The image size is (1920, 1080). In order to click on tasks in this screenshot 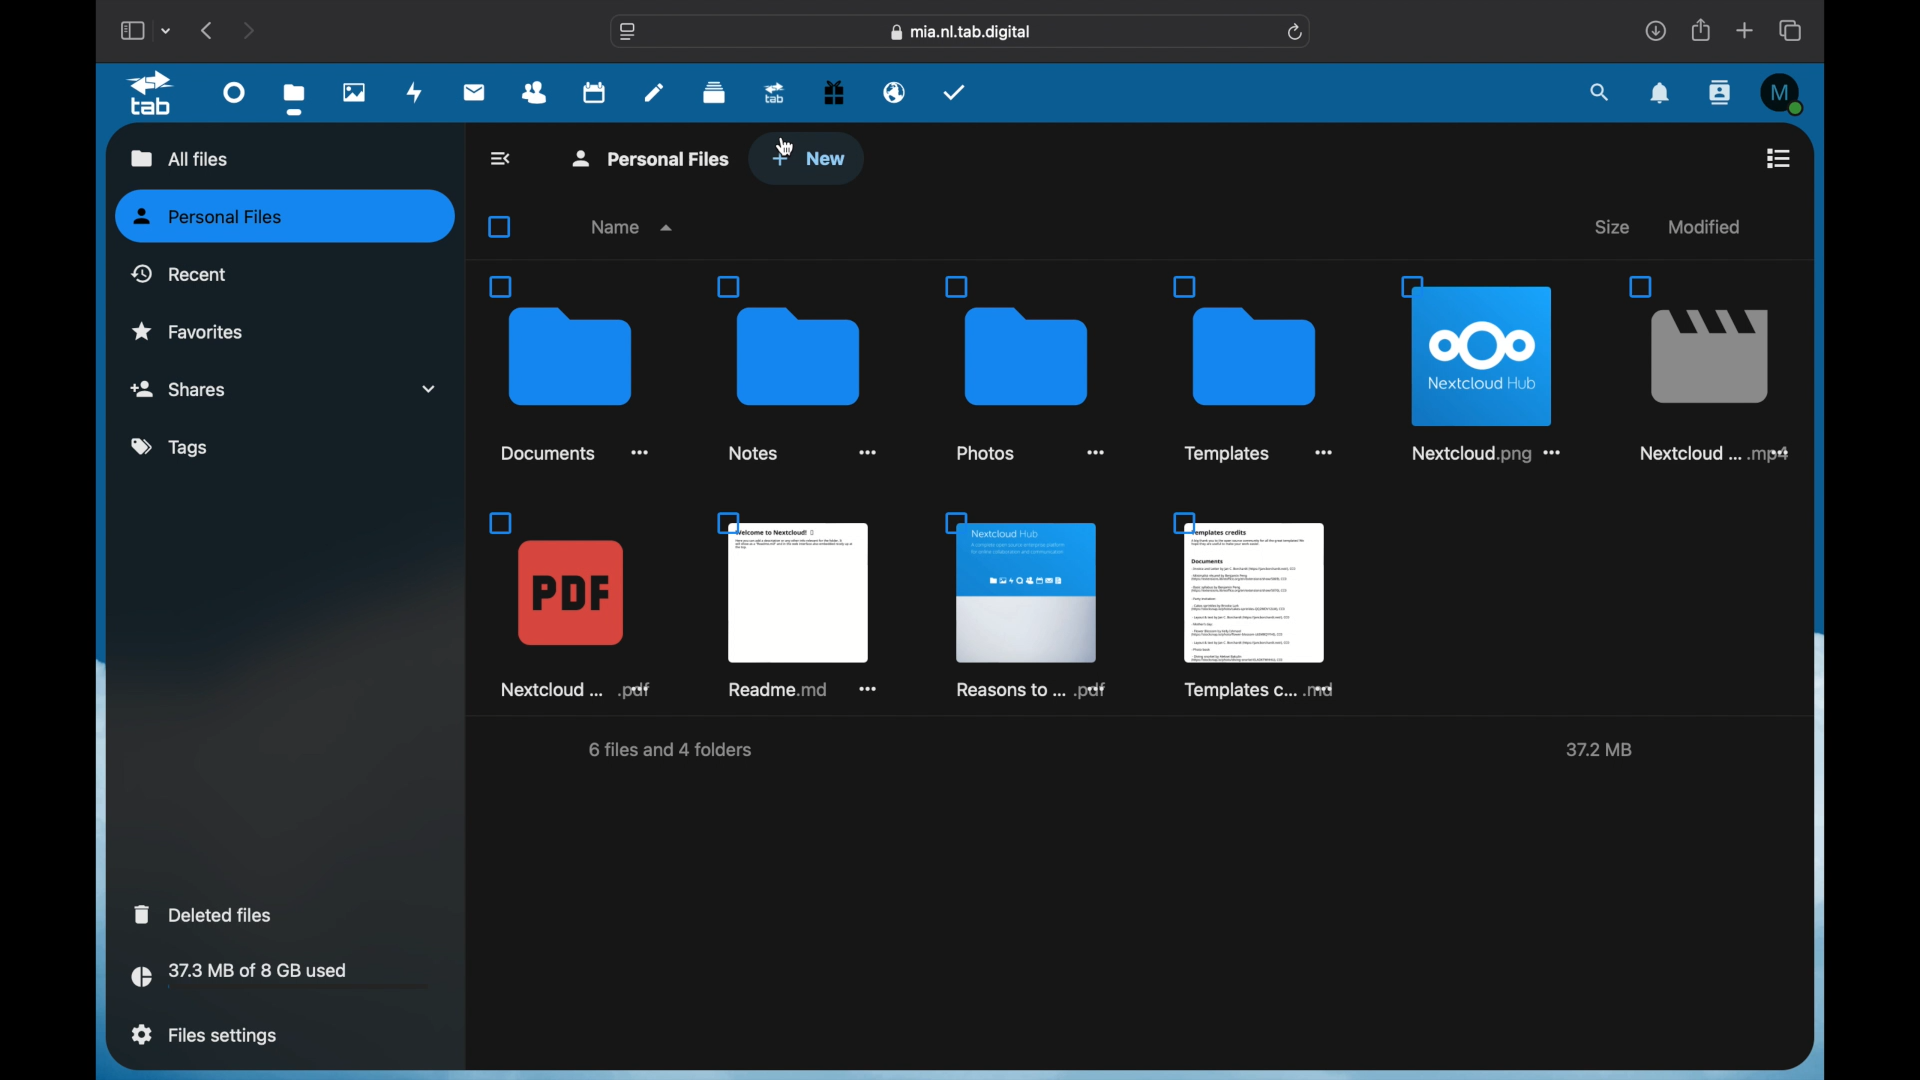, I will do `click(955, 92)`.